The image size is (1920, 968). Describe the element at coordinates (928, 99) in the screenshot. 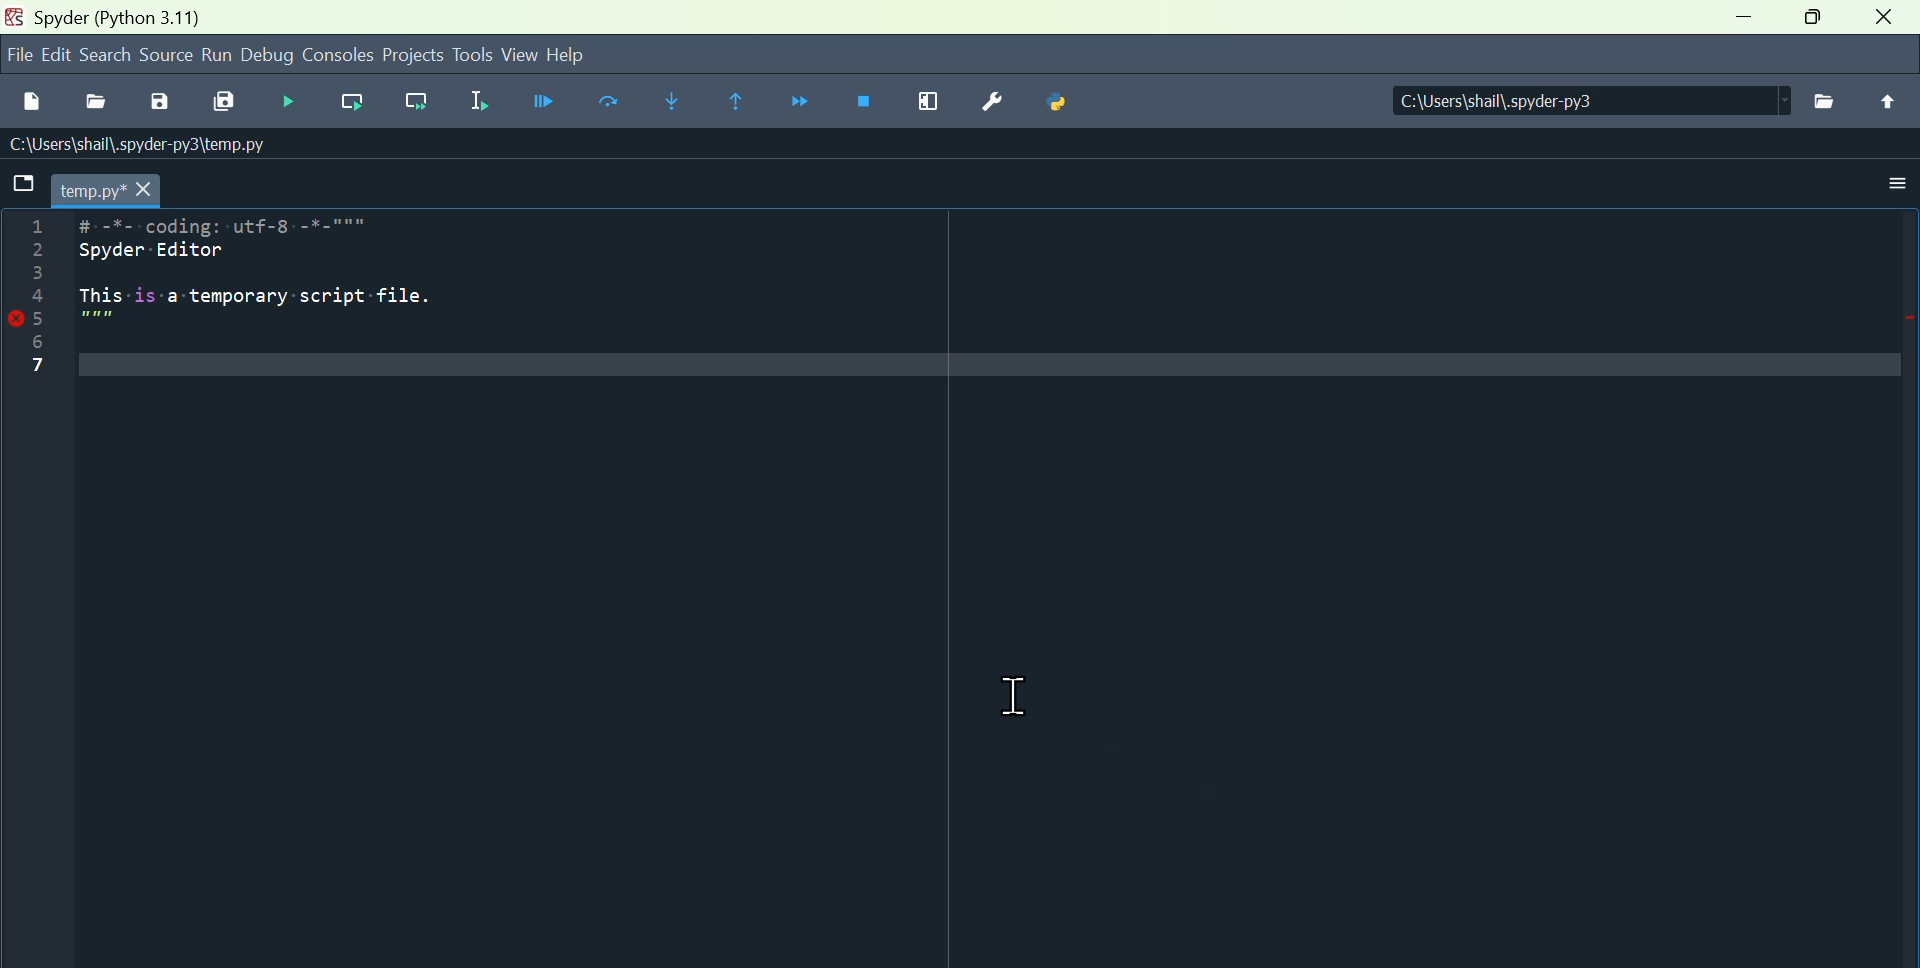

I see `Maximise current window` at that location.